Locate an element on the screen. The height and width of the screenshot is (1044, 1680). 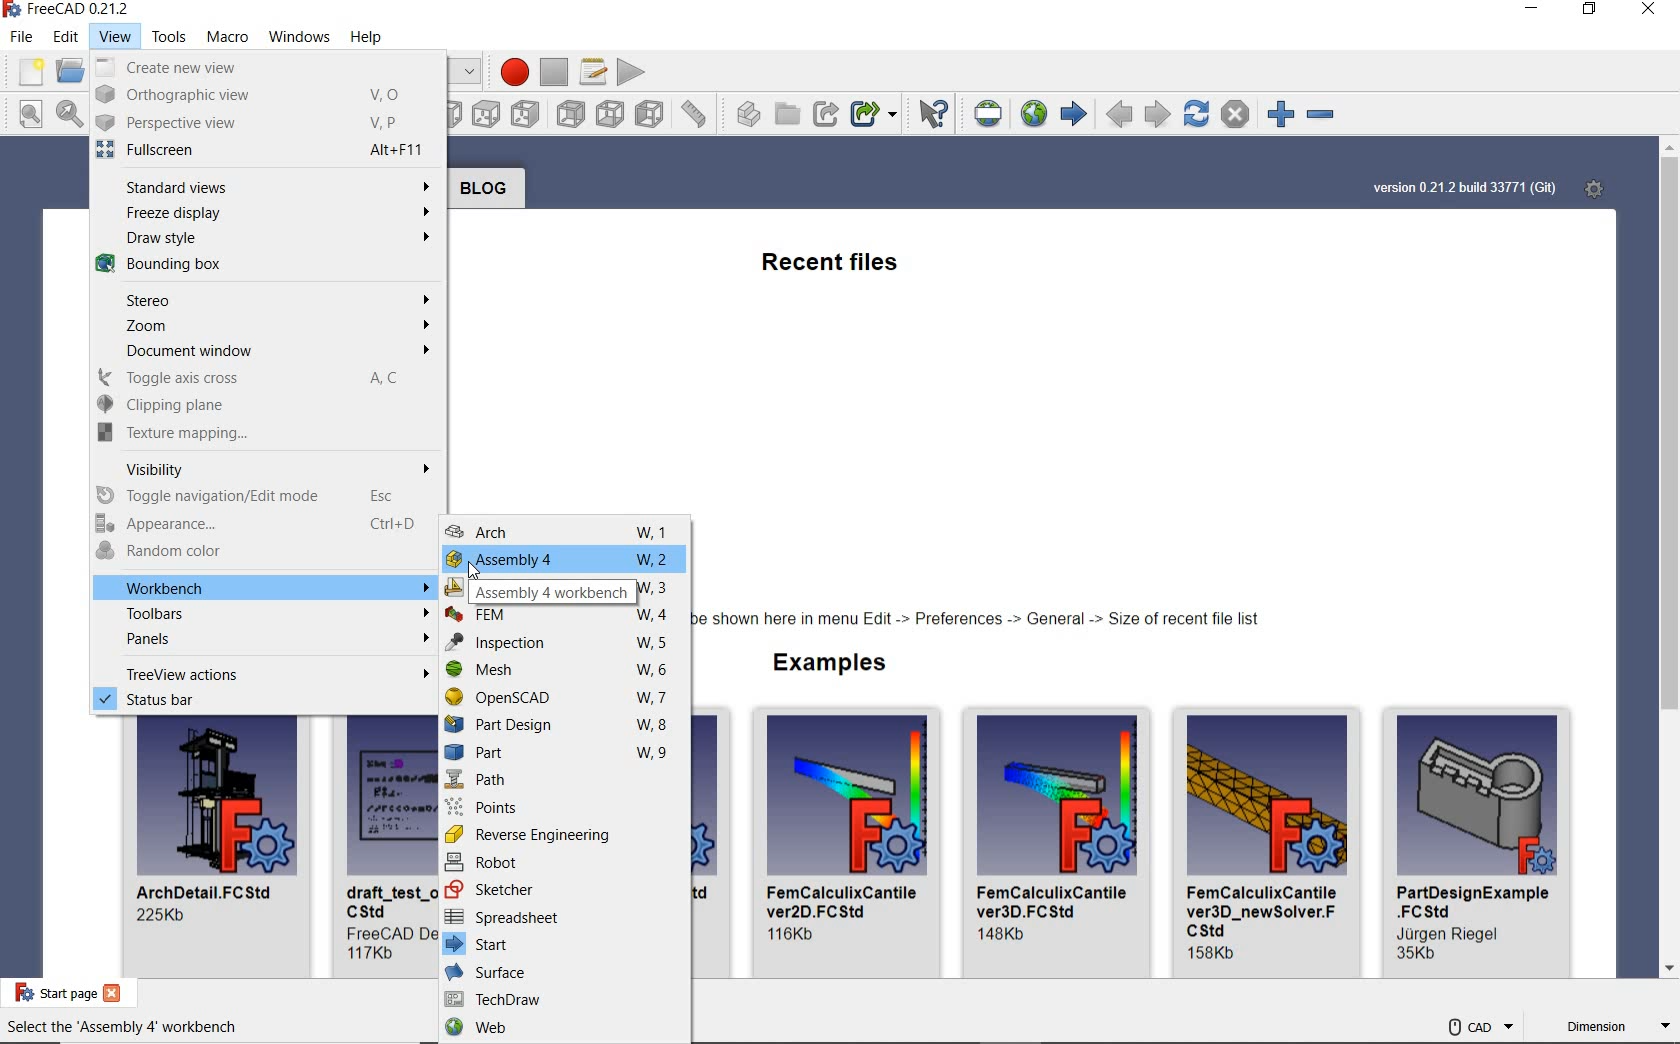
Mesh is located at coordinates (559, 671).